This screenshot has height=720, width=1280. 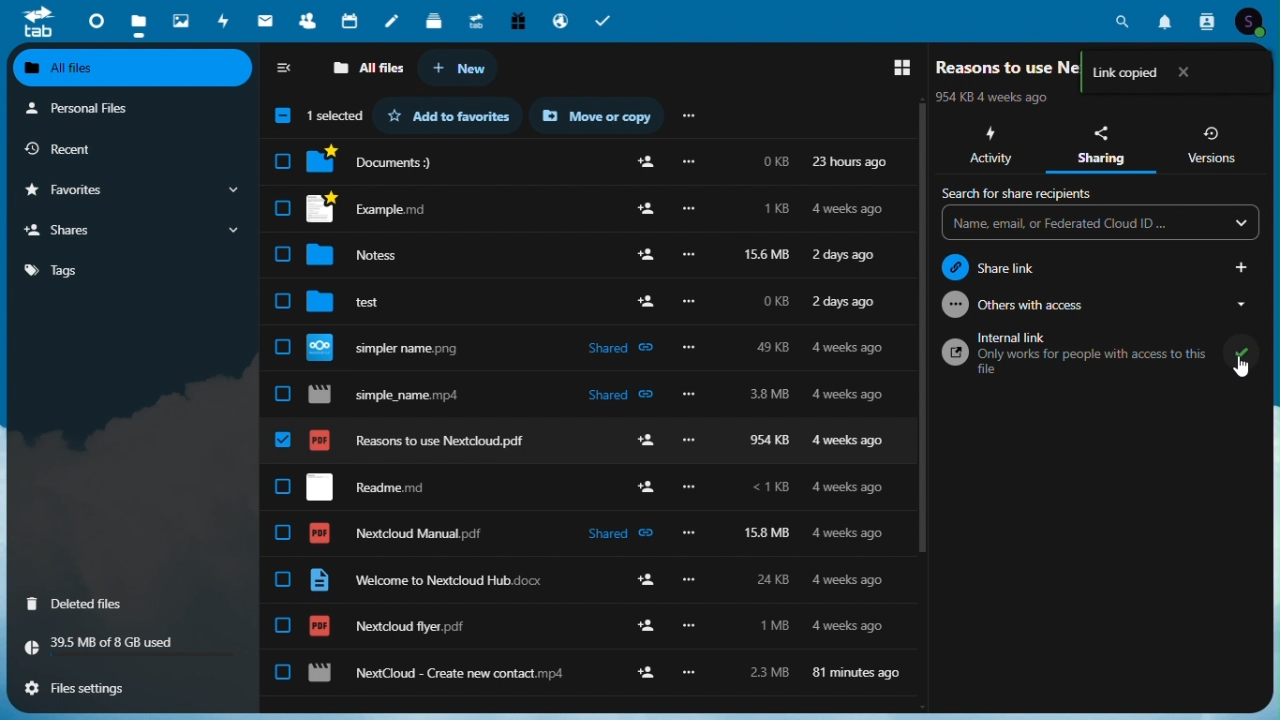 I want to click on switch to grid view, so click(x=896, y=67).